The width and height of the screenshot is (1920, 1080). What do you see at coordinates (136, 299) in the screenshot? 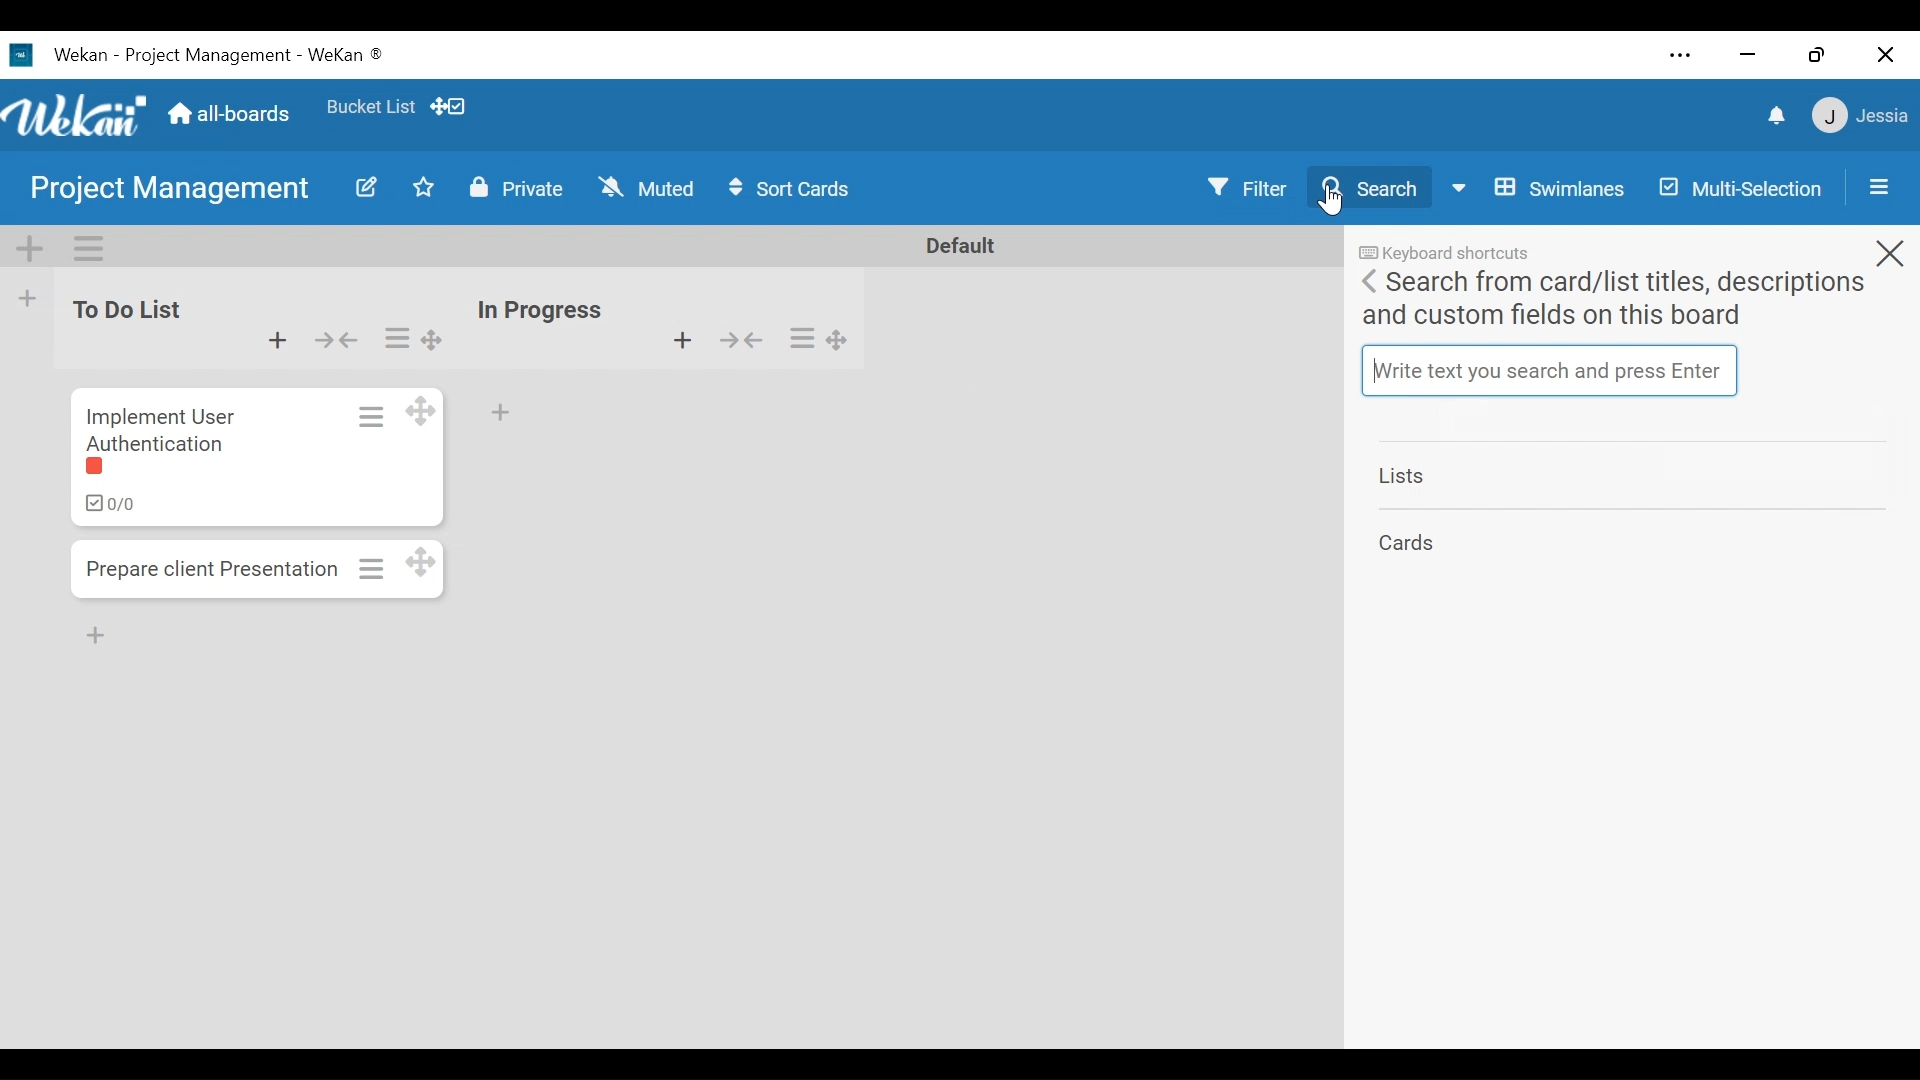
I see `to do list` at bounding box center [136, 299].